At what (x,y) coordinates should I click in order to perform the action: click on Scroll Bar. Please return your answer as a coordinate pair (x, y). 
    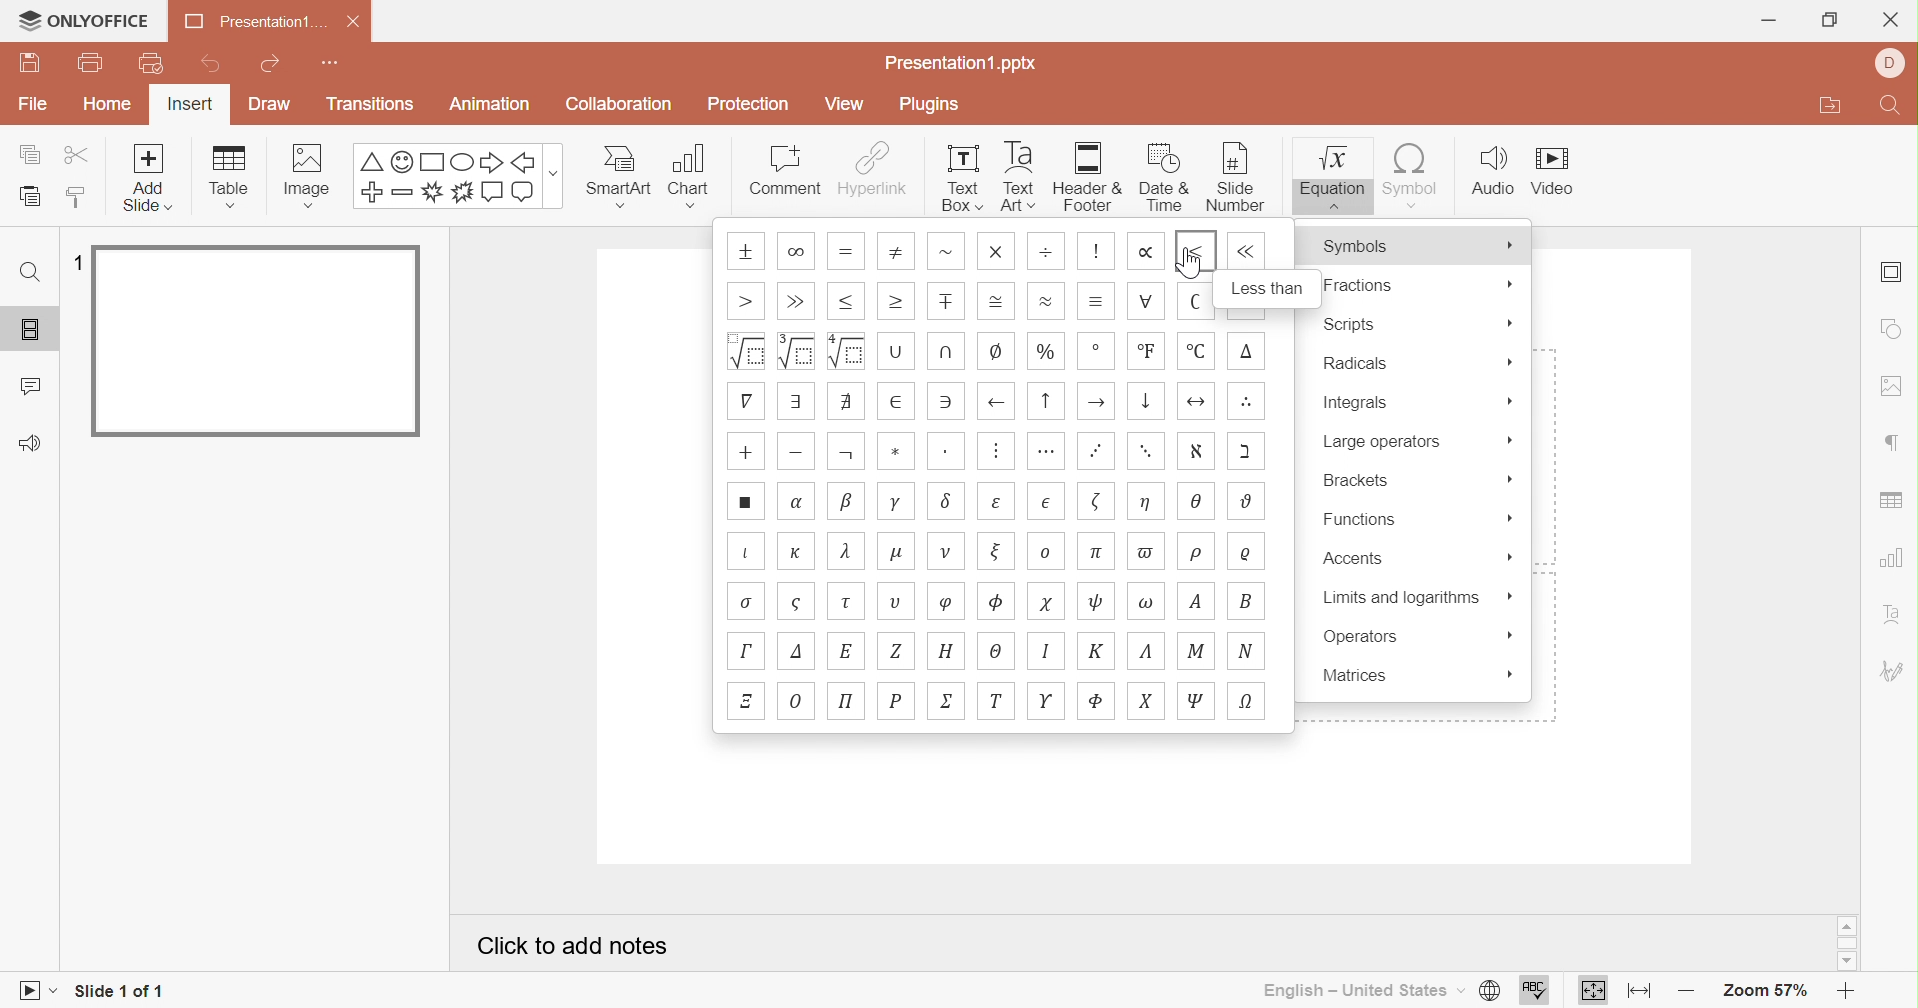
    Looking at the image, I should click on (1847, 946).